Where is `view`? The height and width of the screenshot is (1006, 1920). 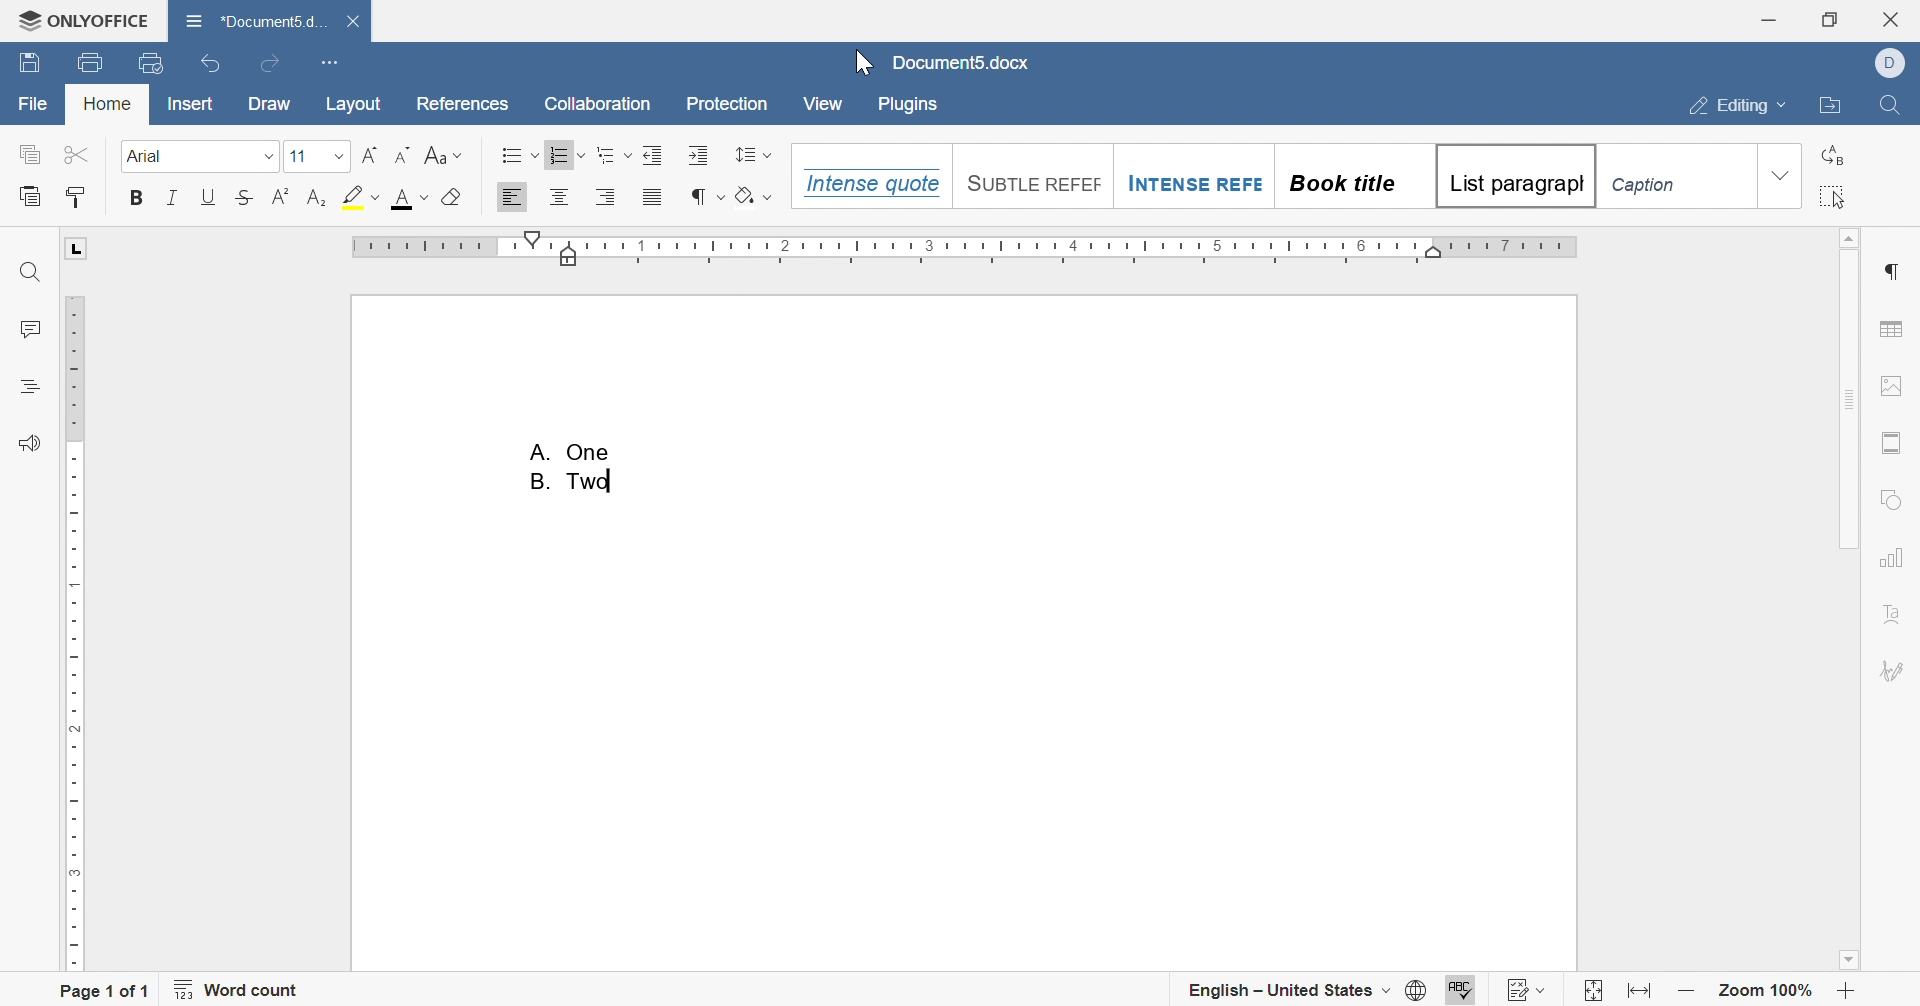 view is located at coordinates (825, 107).